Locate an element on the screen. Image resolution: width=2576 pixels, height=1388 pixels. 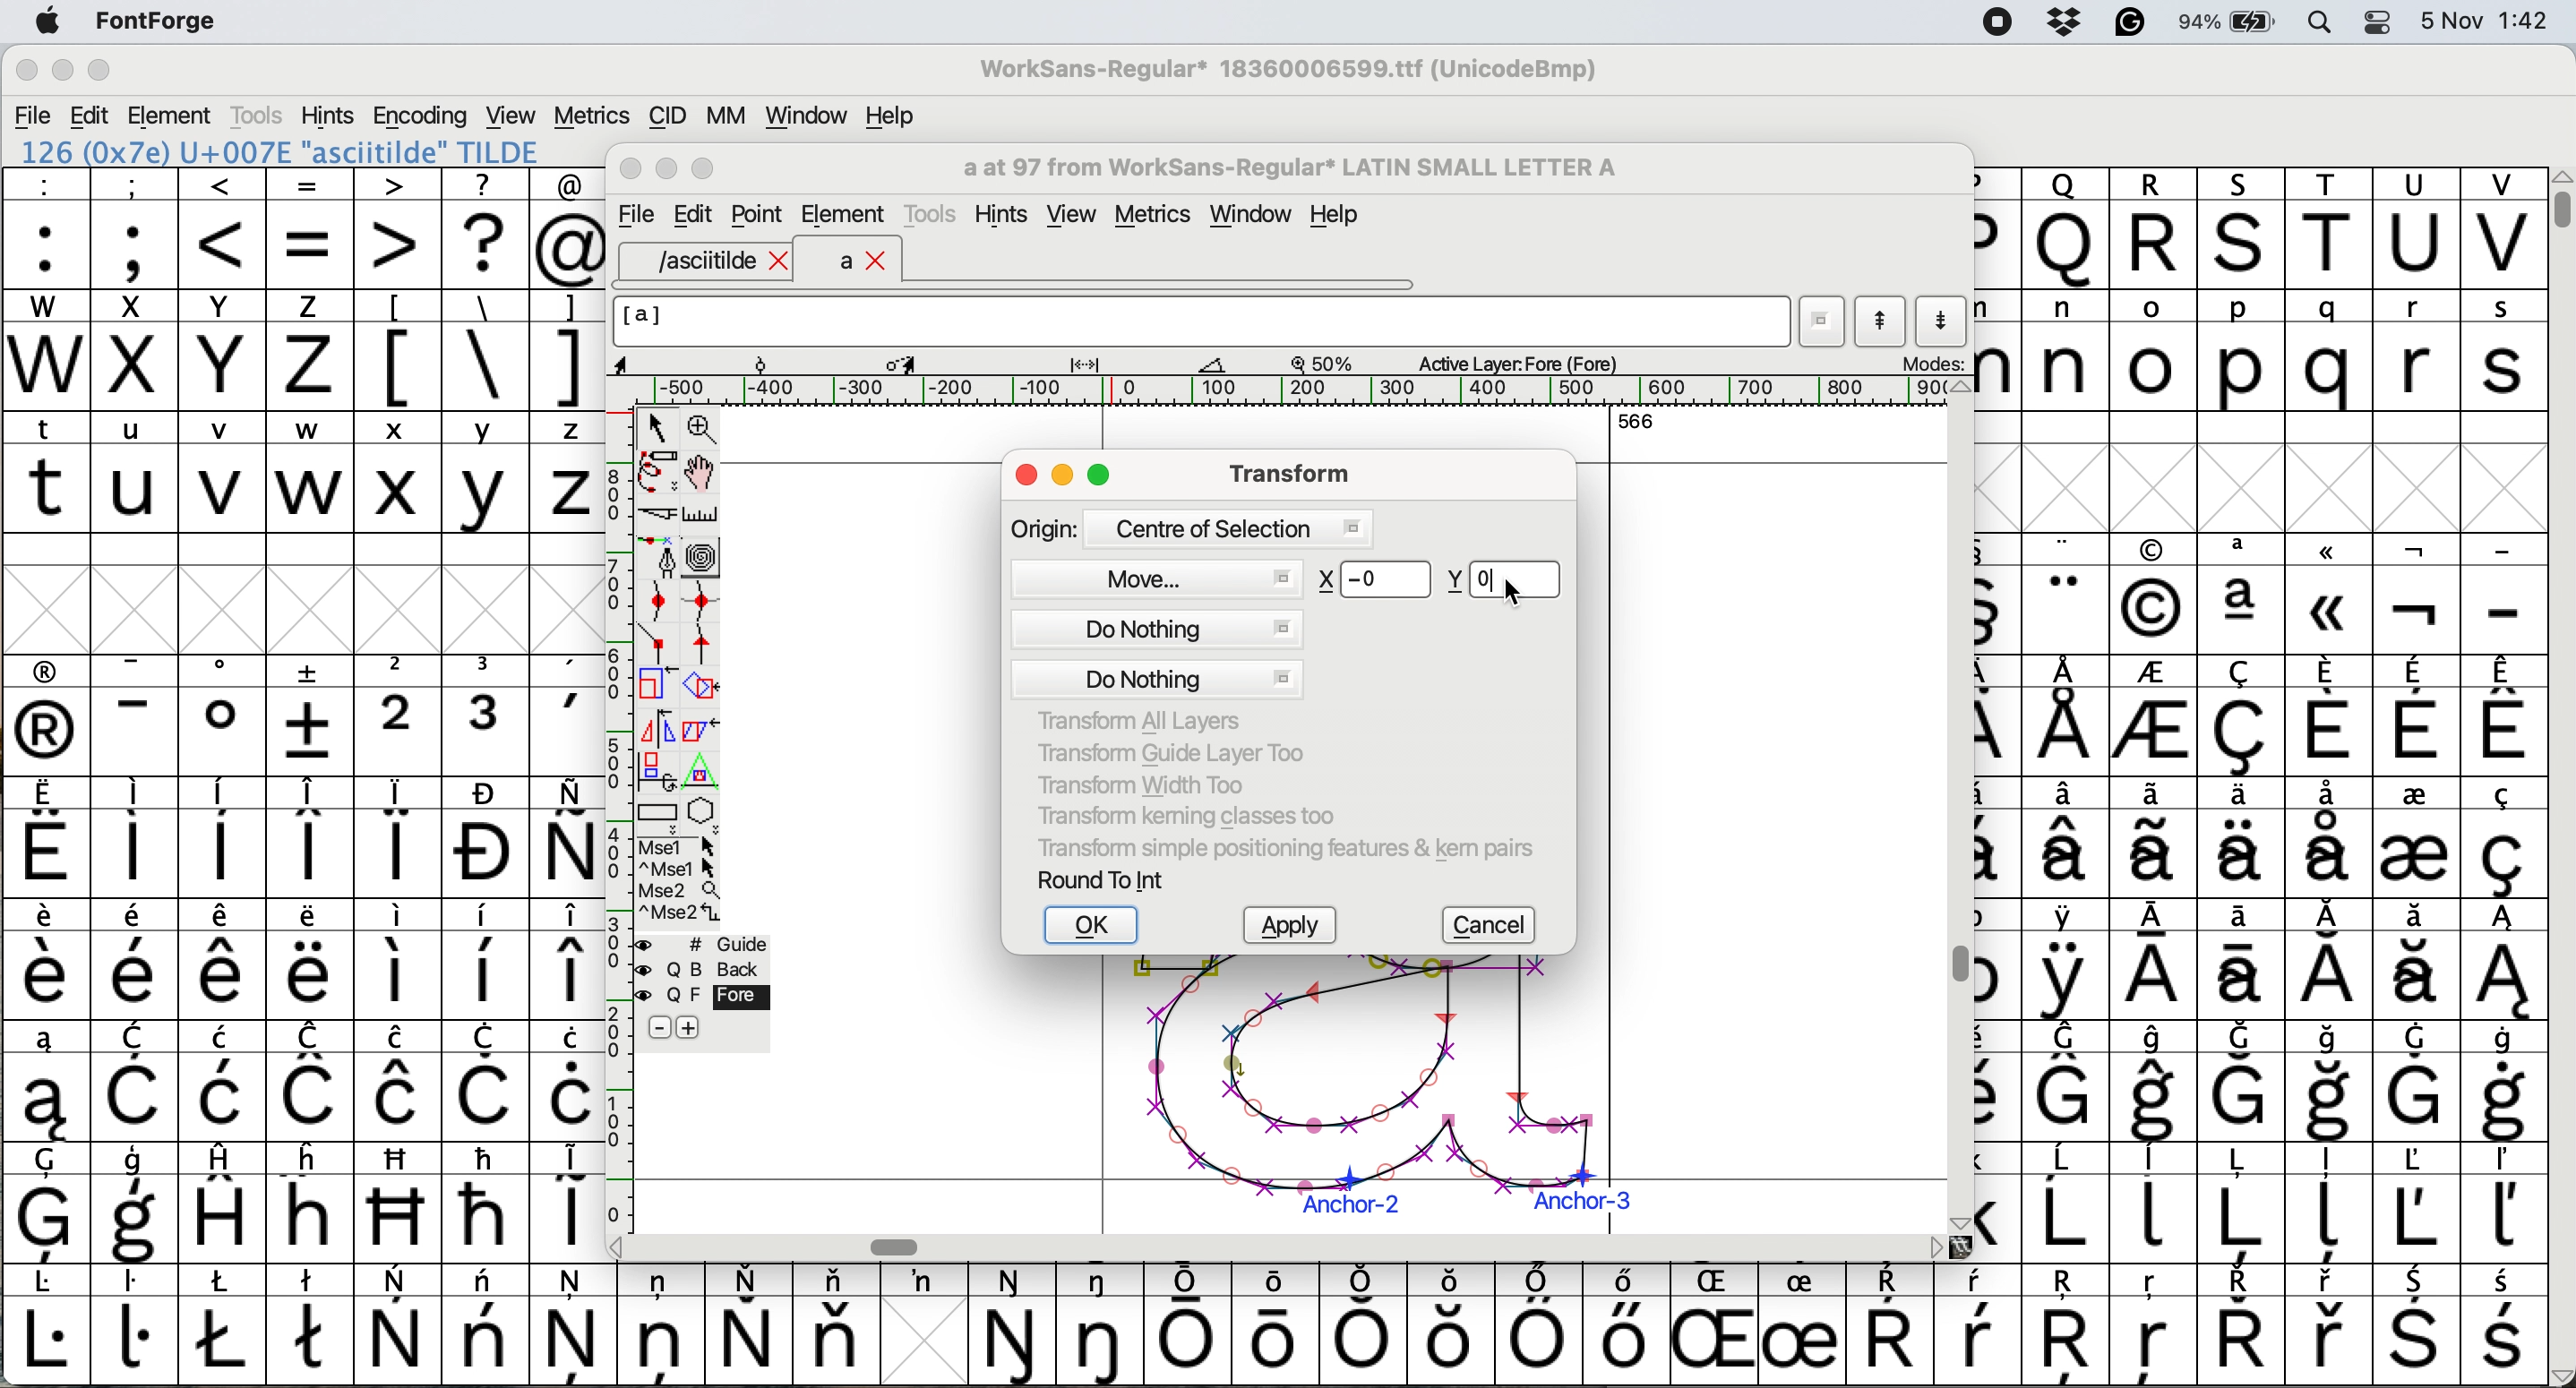
; is located at coordinates (135, 226).